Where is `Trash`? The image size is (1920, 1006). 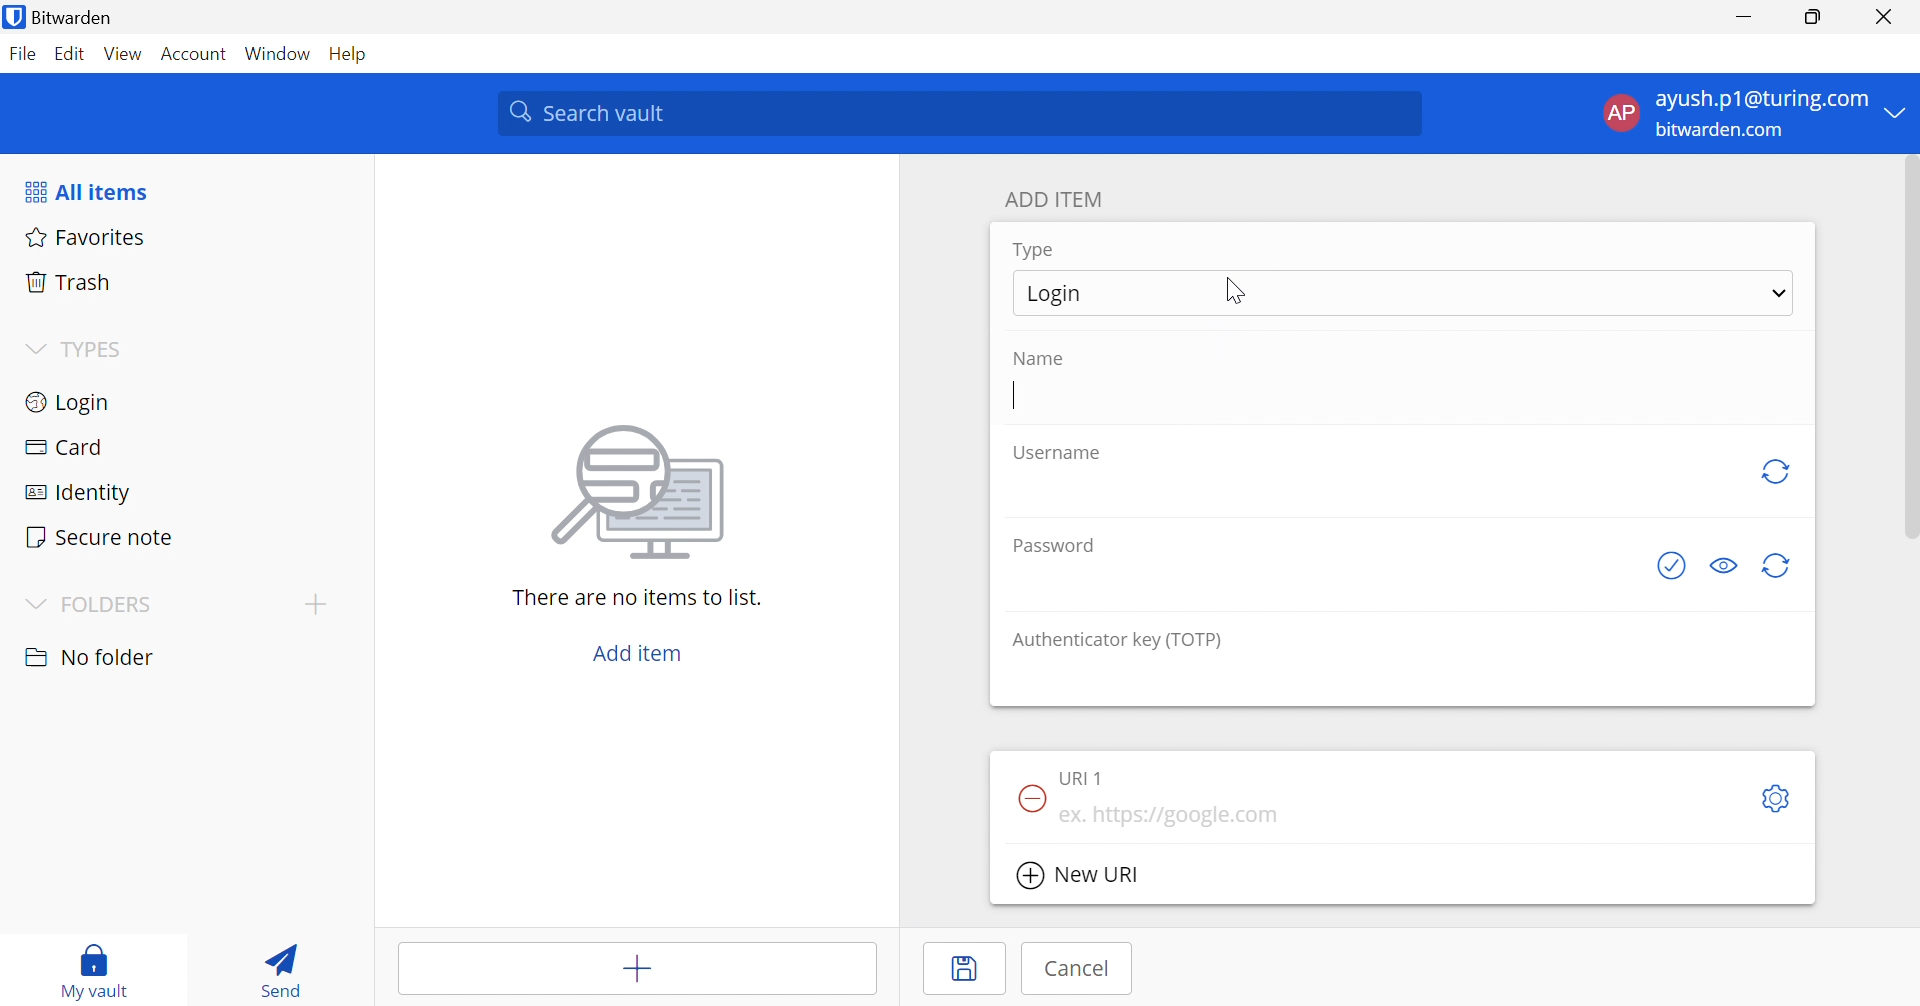
Trash is located at coordinates (187, 281).